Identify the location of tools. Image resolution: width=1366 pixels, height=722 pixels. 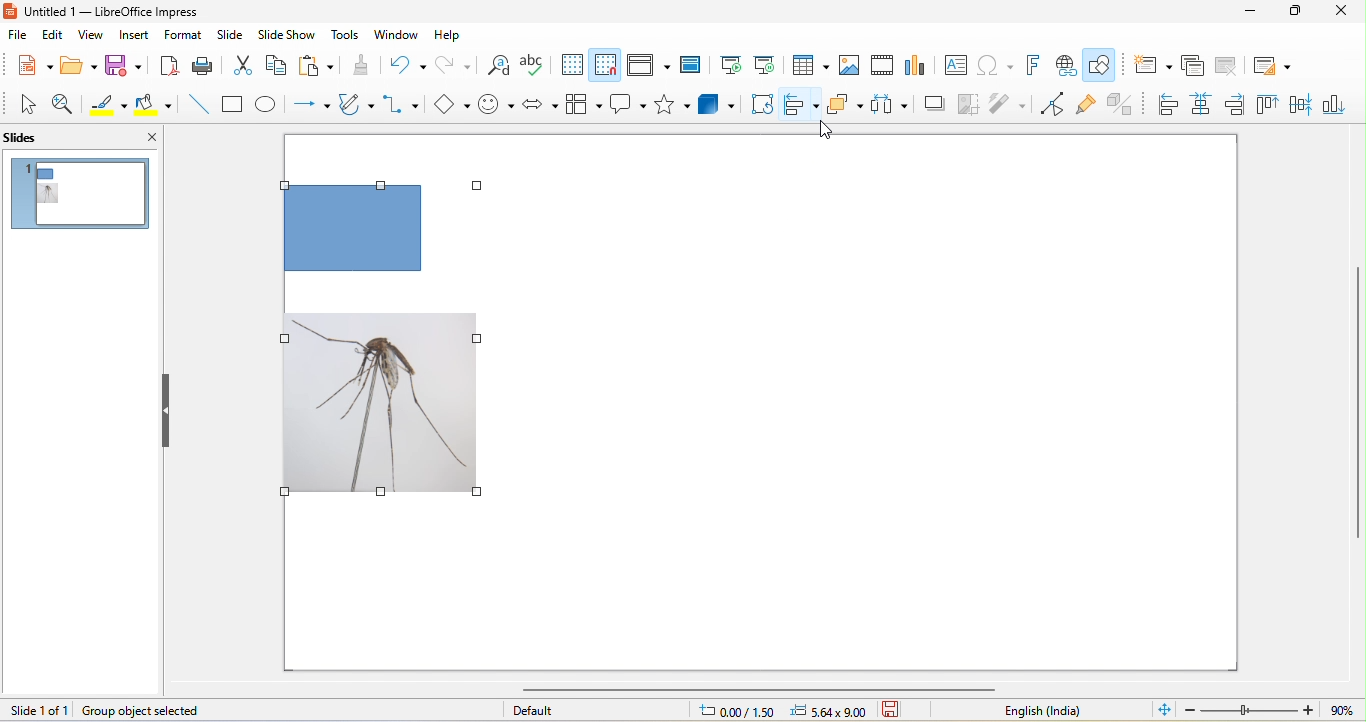
(347, 37).